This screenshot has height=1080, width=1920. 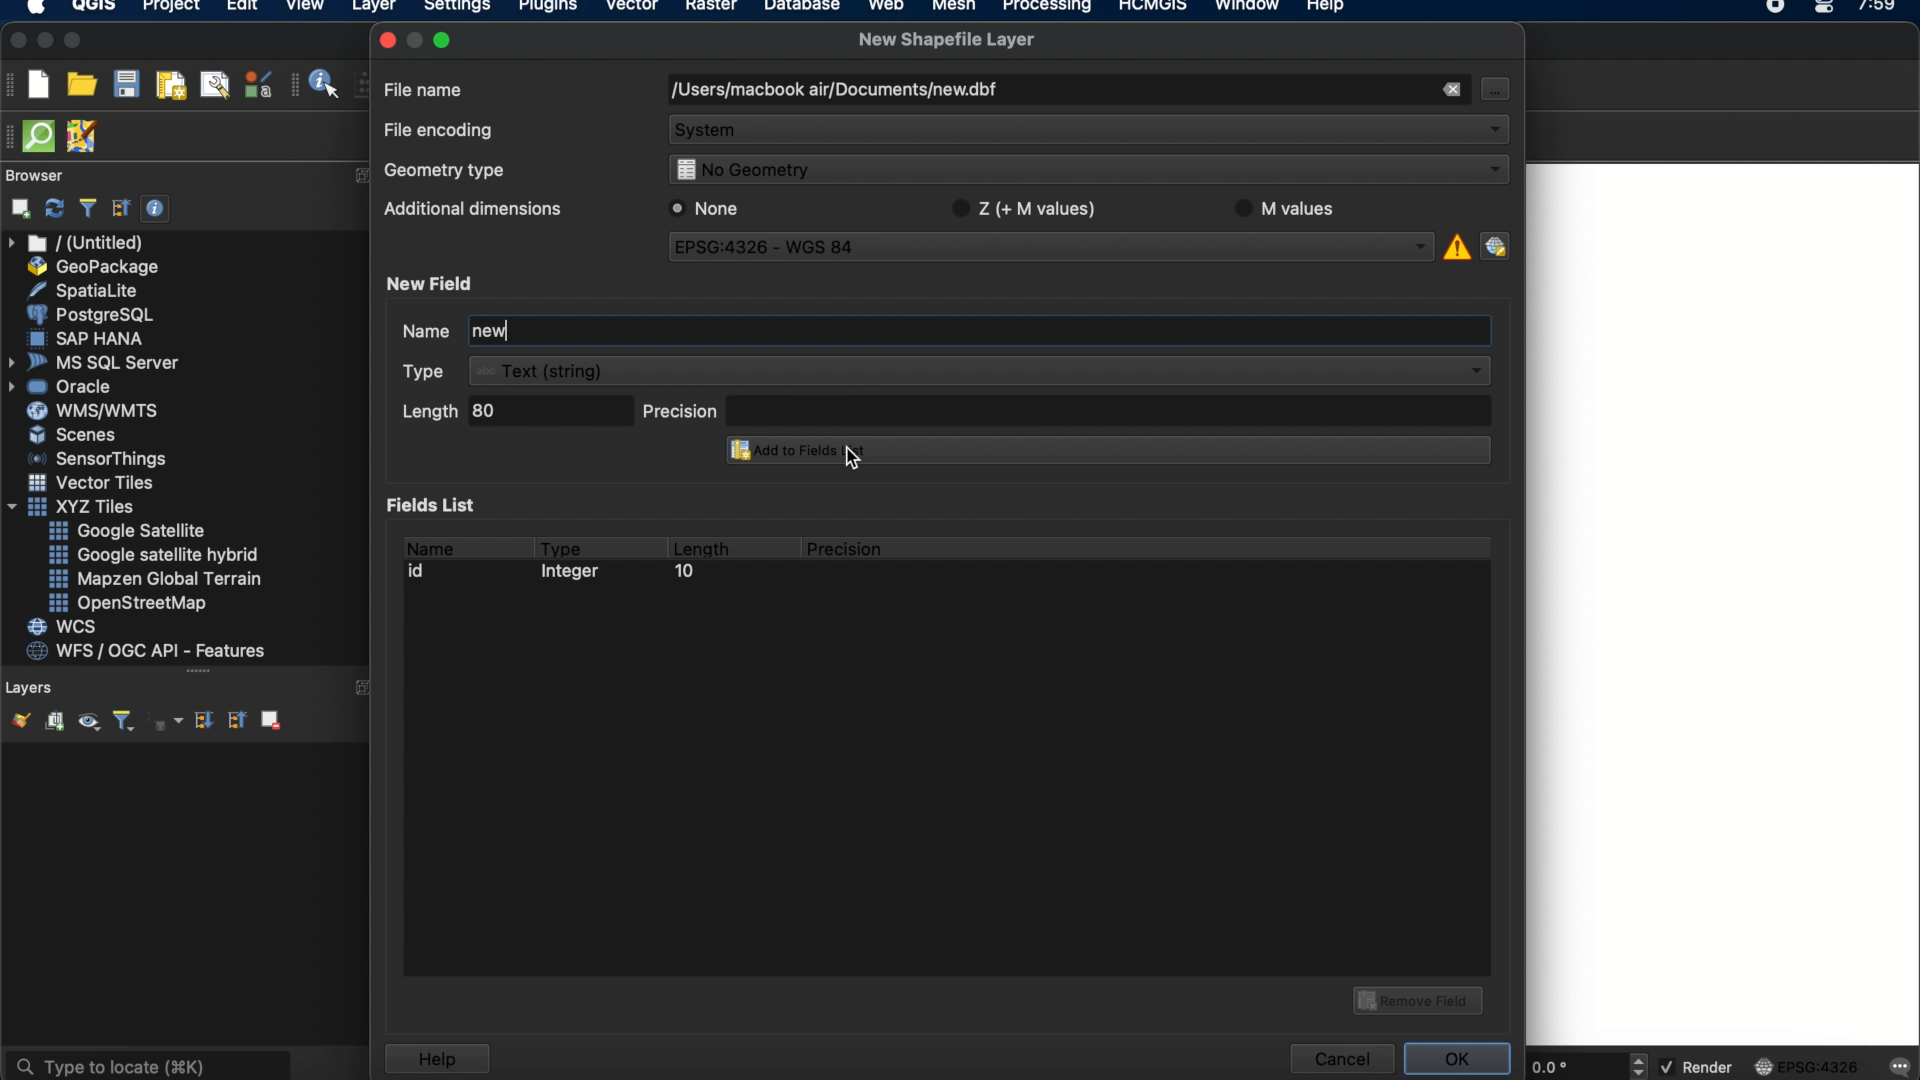 I want to click on postgresql, so click(x=90, y=315).